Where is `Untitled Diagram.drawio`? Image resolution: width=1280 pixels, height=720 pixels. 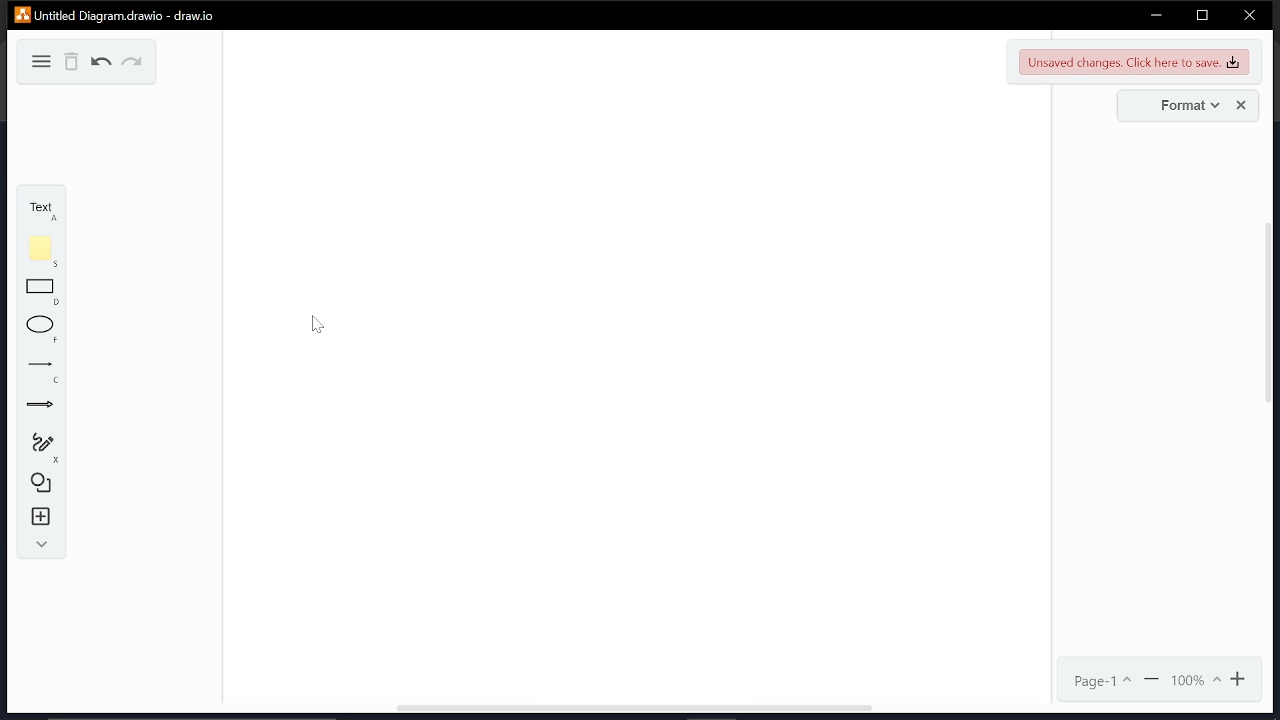
Untitled Diagram.drawio is located at coordinates (116, 14).